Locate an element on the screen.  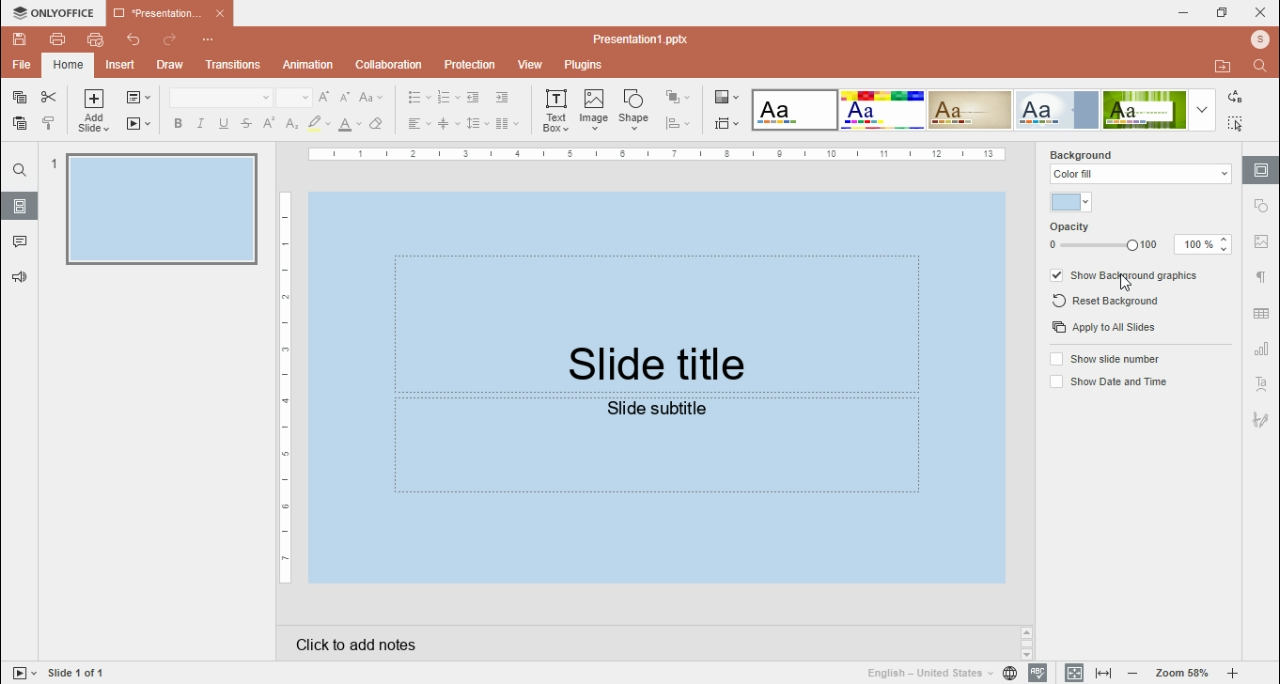
presentation 1 is located at coordinates (169, 16).